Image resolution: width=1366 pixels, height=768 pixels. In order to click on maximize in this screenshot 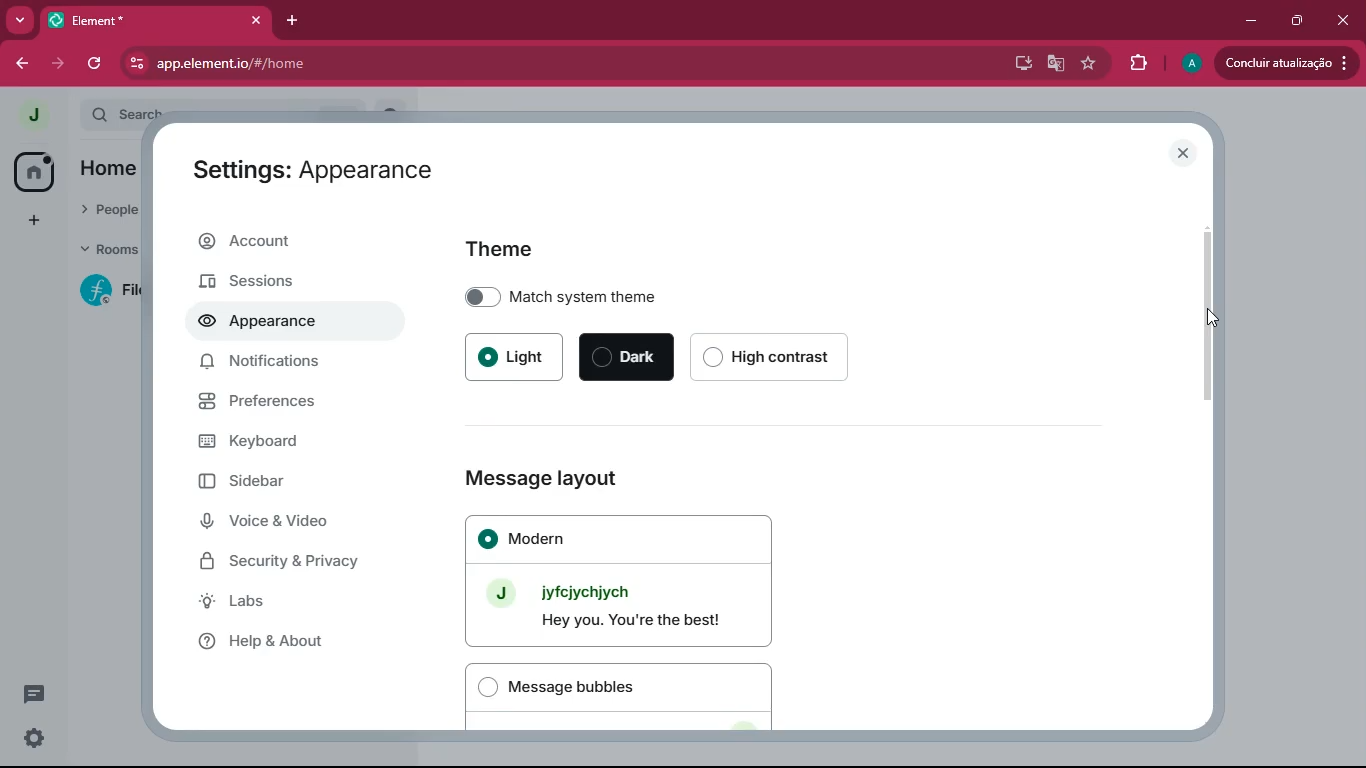, I will do `click(1299, 20)`.